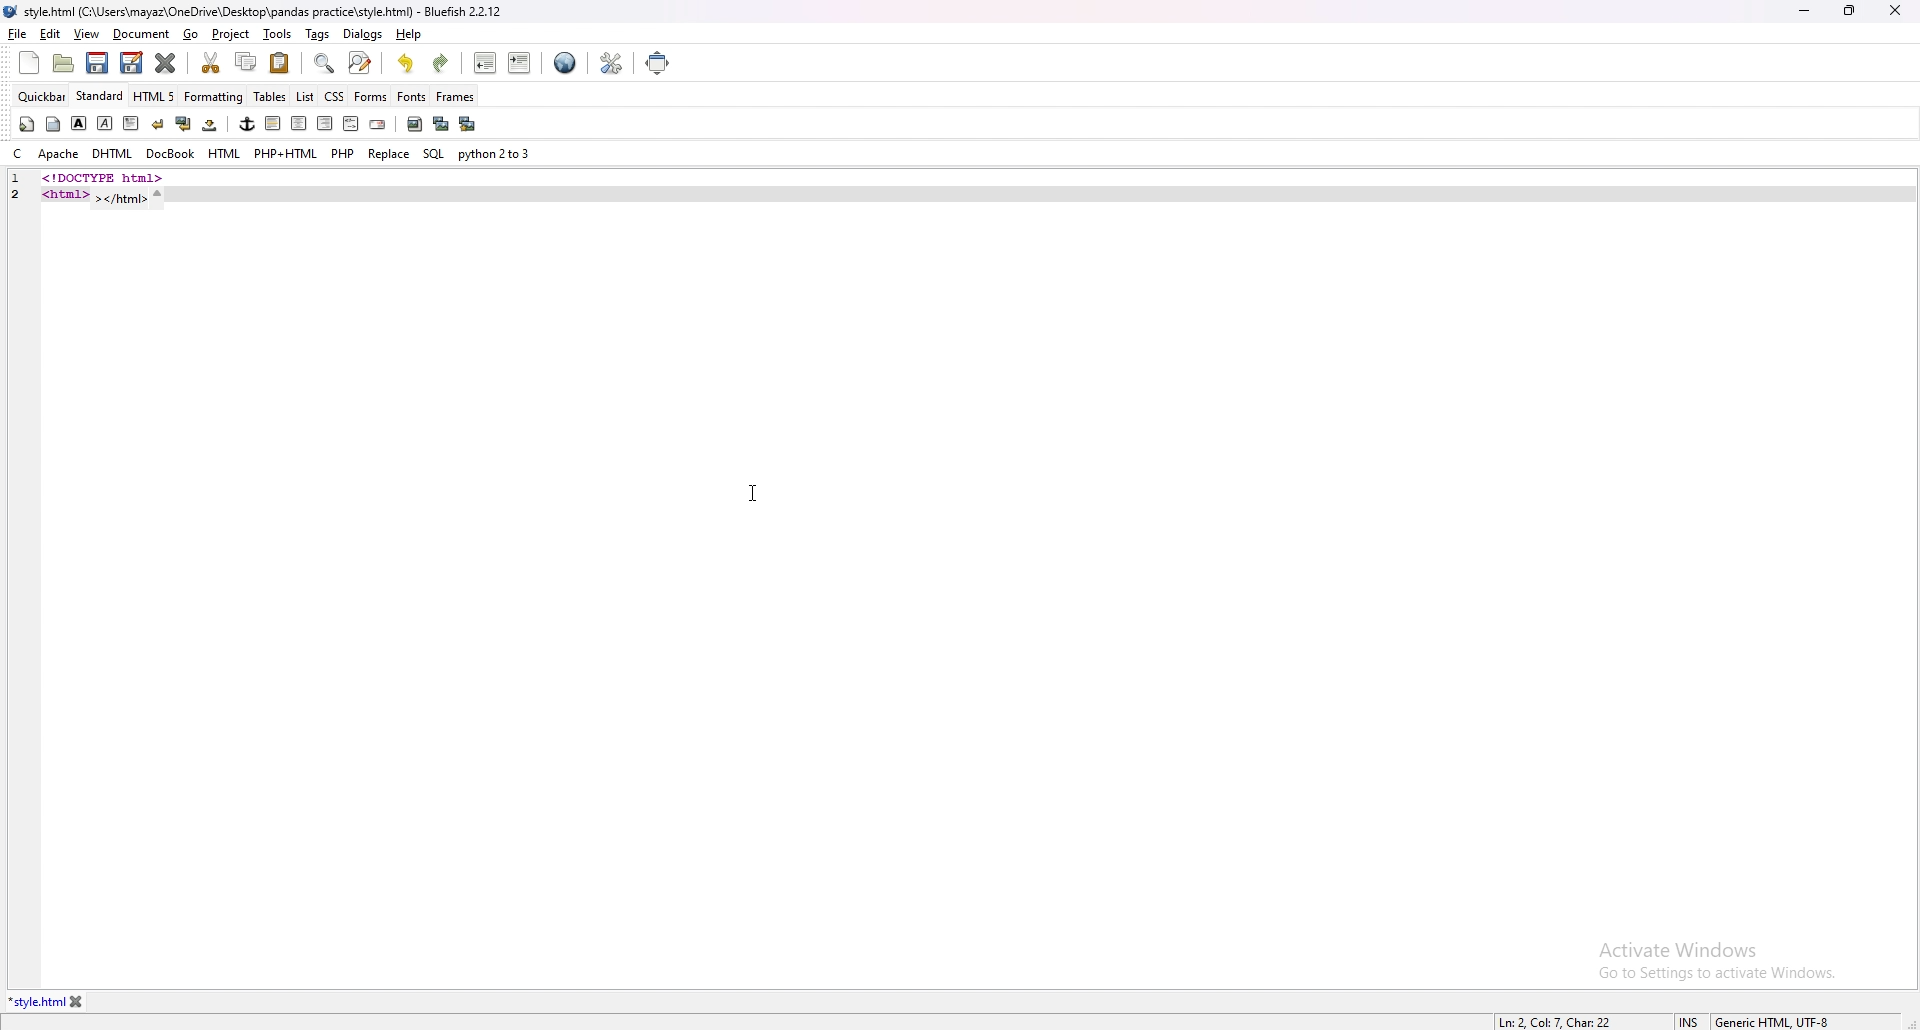 This screenshot has width=1920, height=1030. What do you see at coordinates (36, 1002) in the screenshot?
I see `tab` at bounding box center [36, 1002].